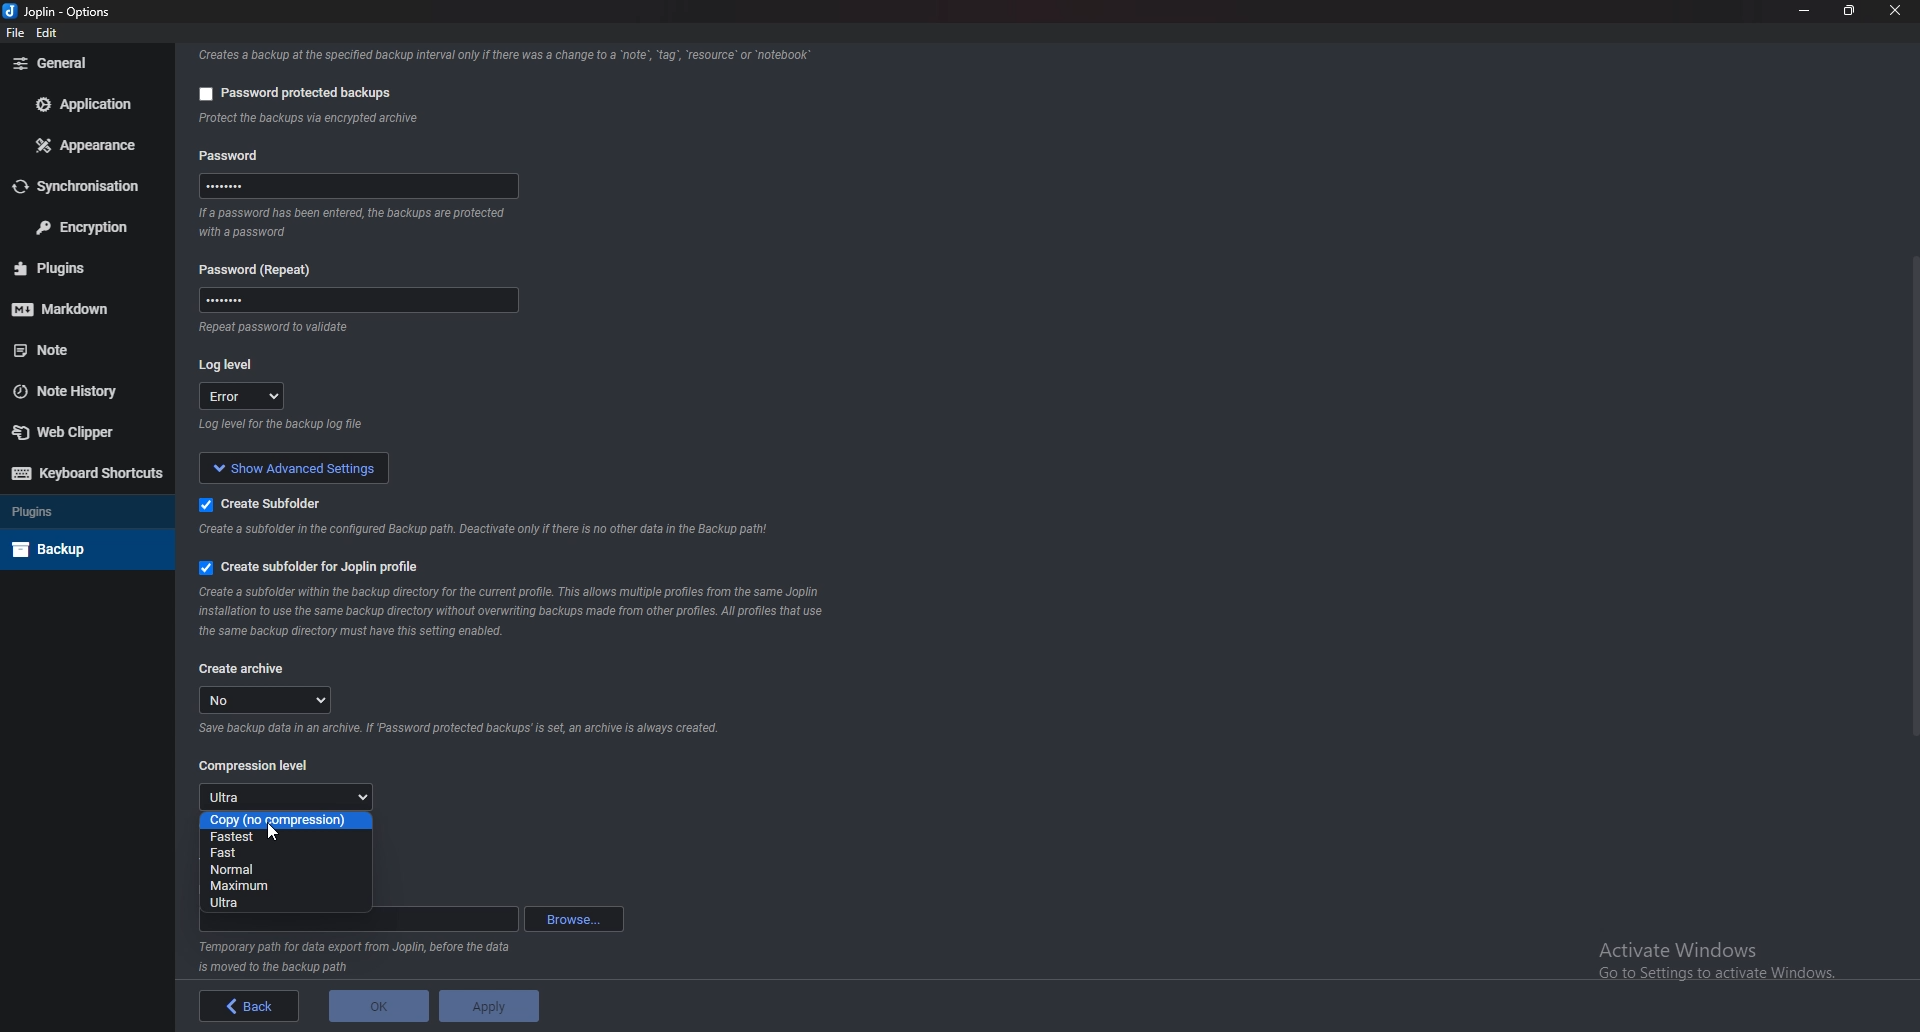  Describe the element at coordinates (244, 1006) in the screenshot. I see `back` at that location.